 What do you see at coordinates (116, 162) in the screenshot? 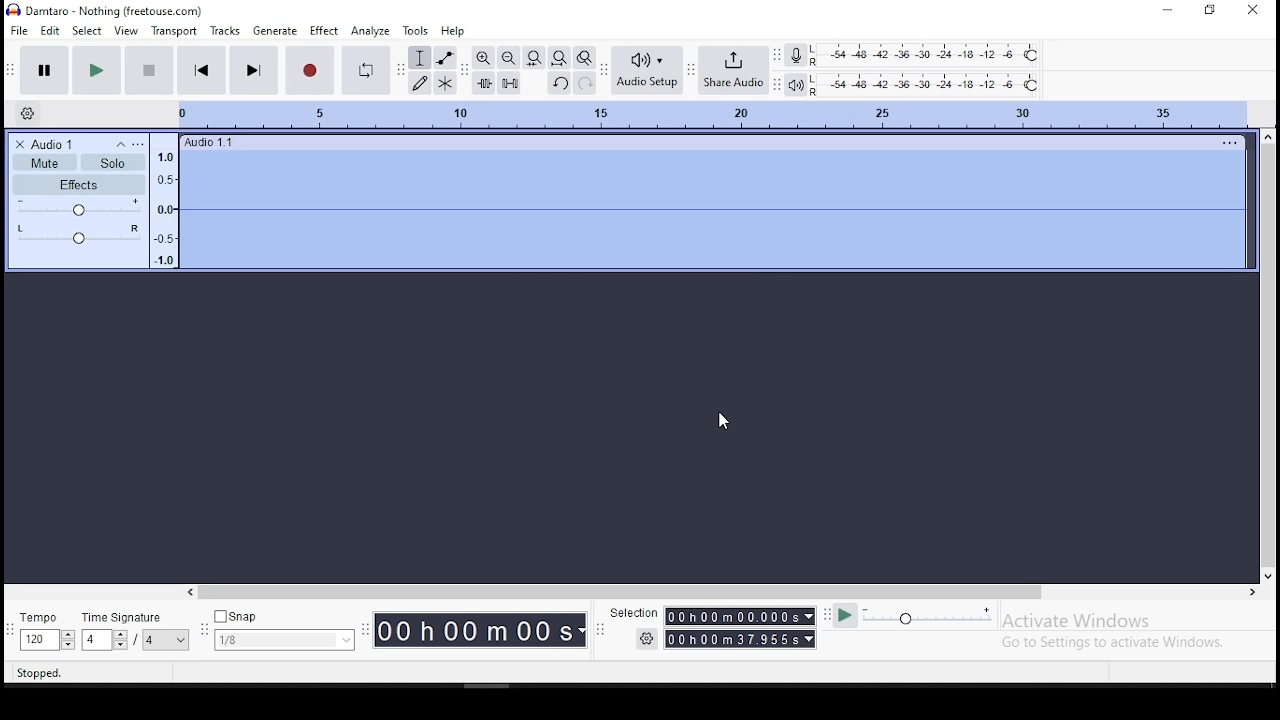
I see `Solo` at bounding box center [116, 162].